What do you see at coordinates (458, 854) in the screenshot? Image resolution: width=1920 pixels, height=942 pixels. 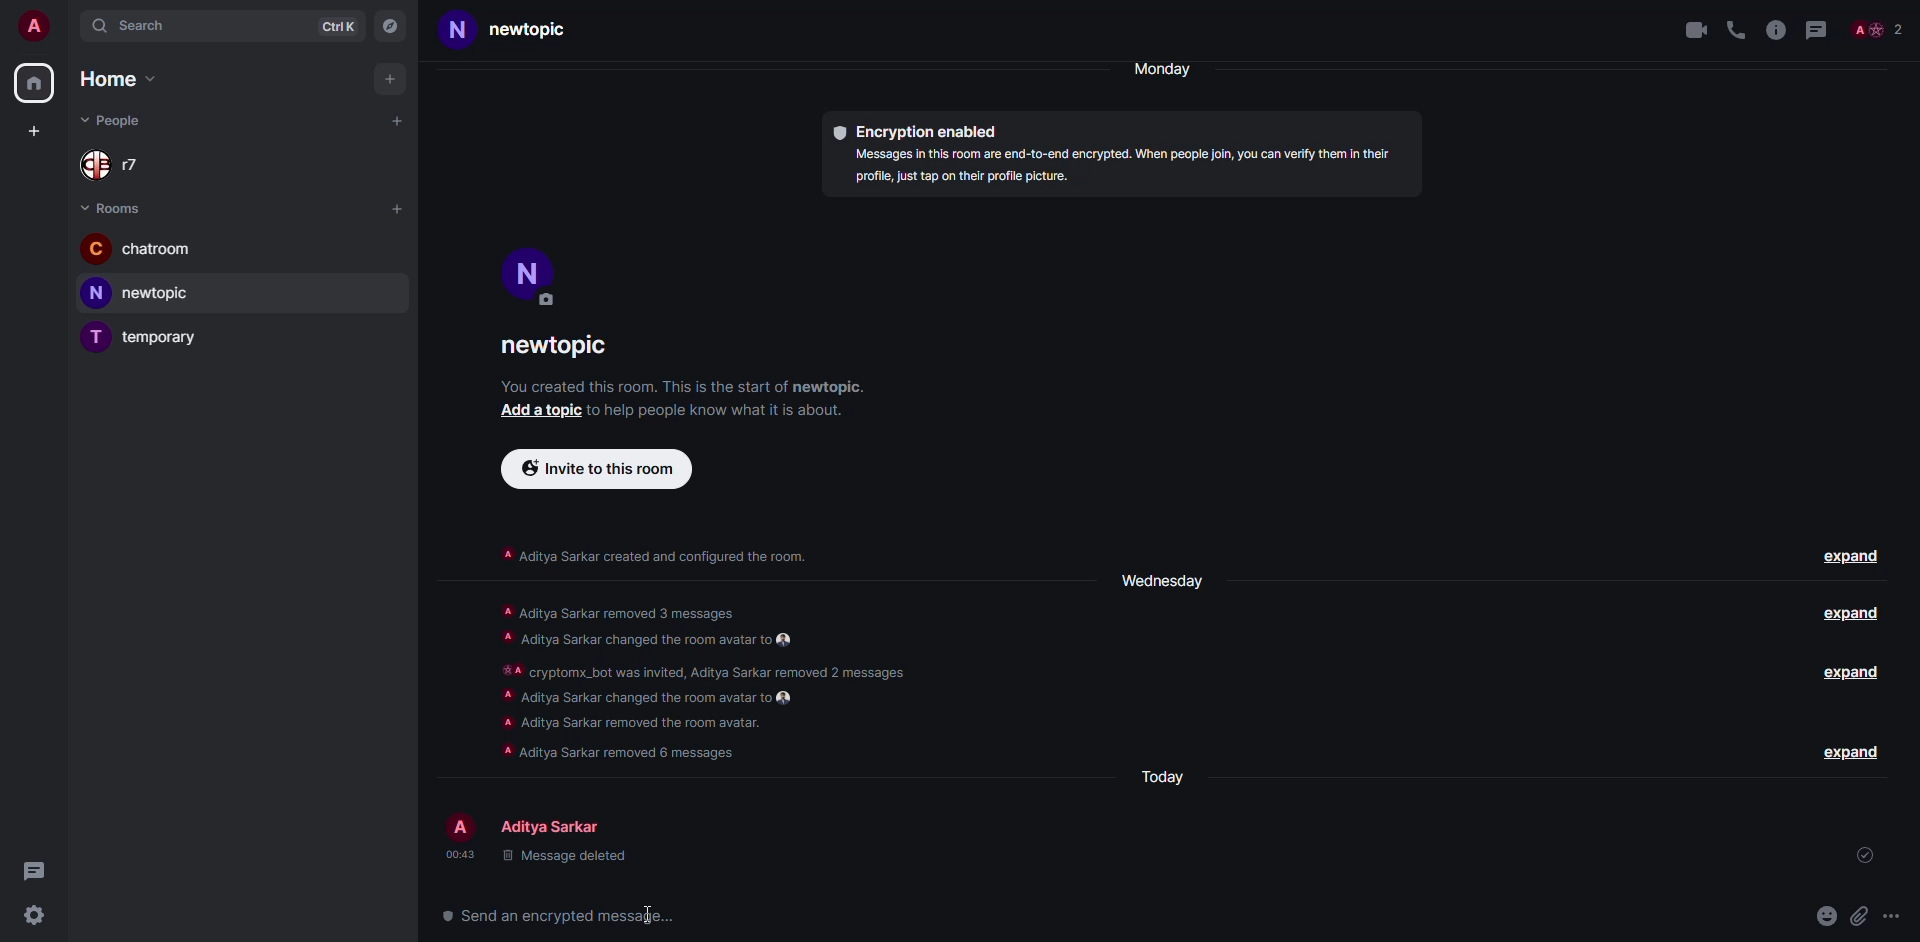 I see `time` at bounding box center [458, 854].